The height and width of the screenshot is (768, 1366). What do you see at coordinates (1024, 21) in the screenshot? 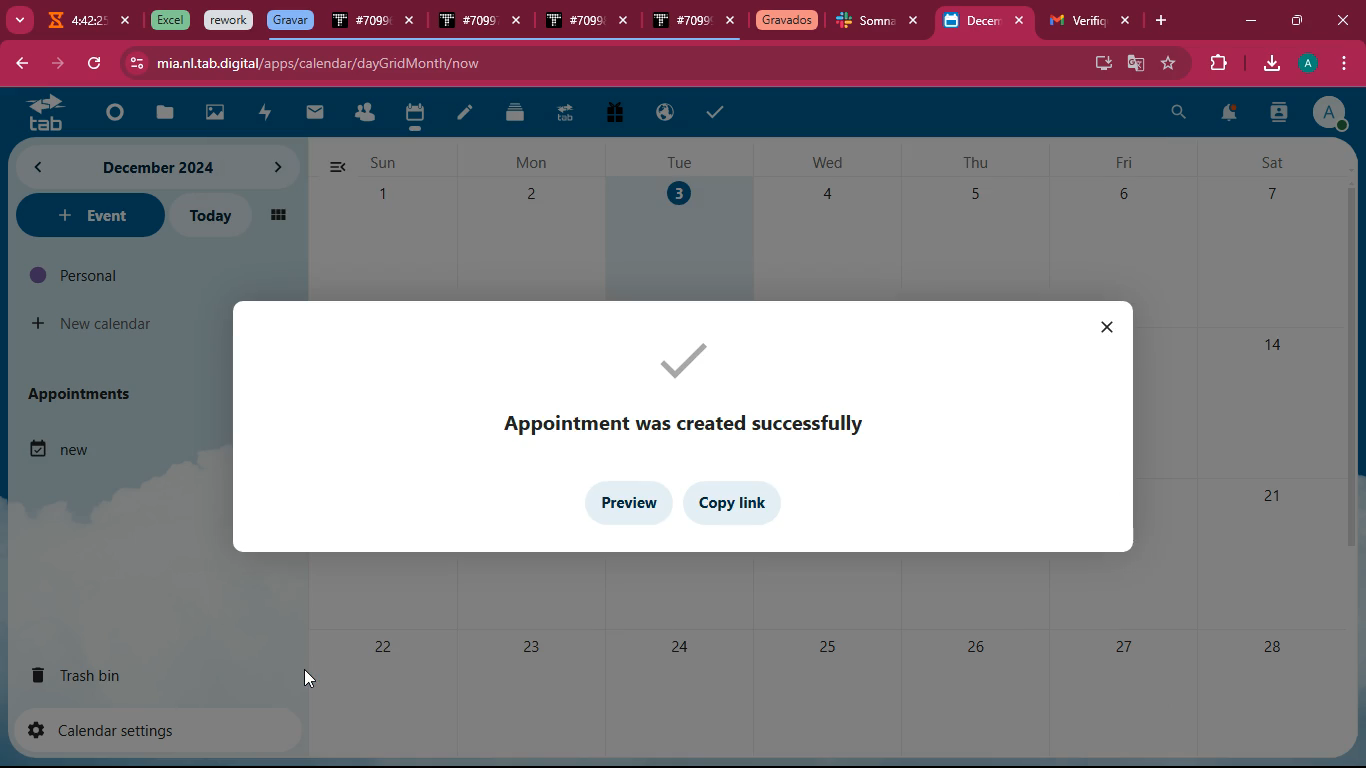
I see `close` at bounding box center [1024, 21].